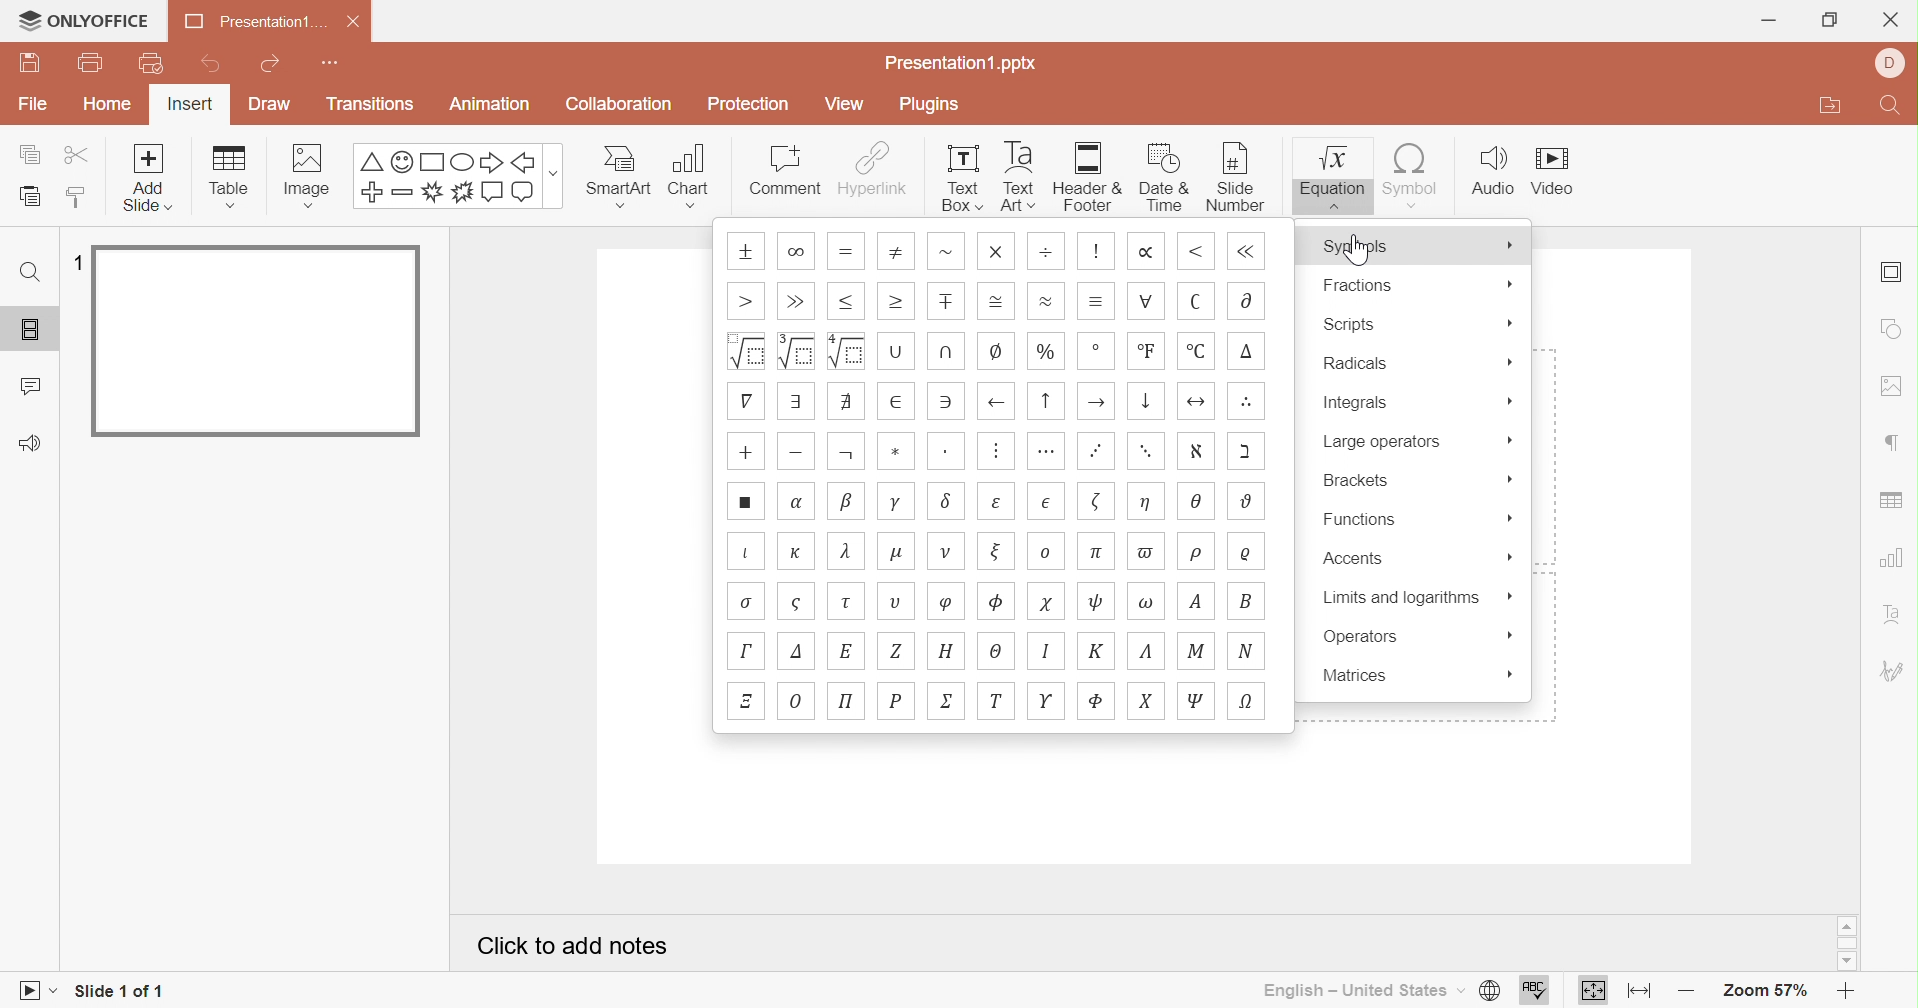 This screenshot has height=1008, width=1918. Describe the element at coordinates (270, 106) in the screenshot. I see `Draw` at that location.